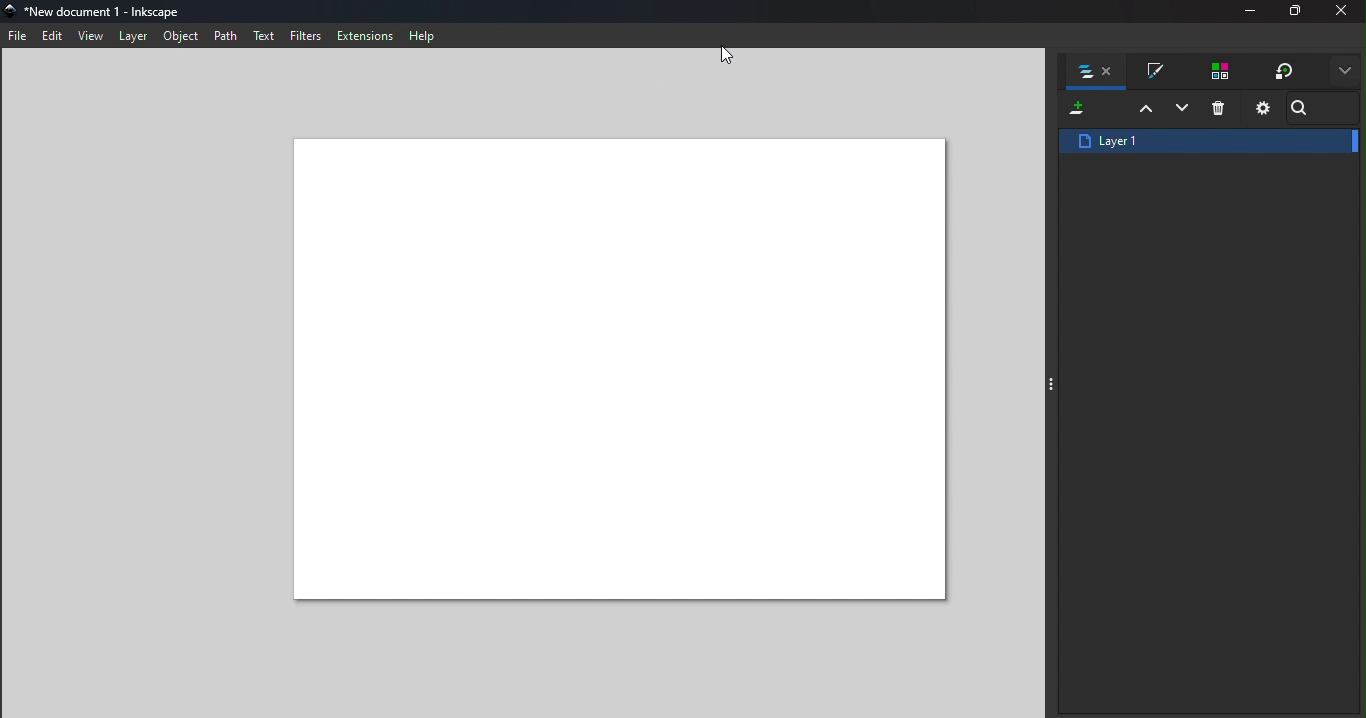 The image size is (1366, 718). What do you see at coordinates (1221, 72) in the screenshot?
I see `Swatches` at bounding box center [1221, 72].